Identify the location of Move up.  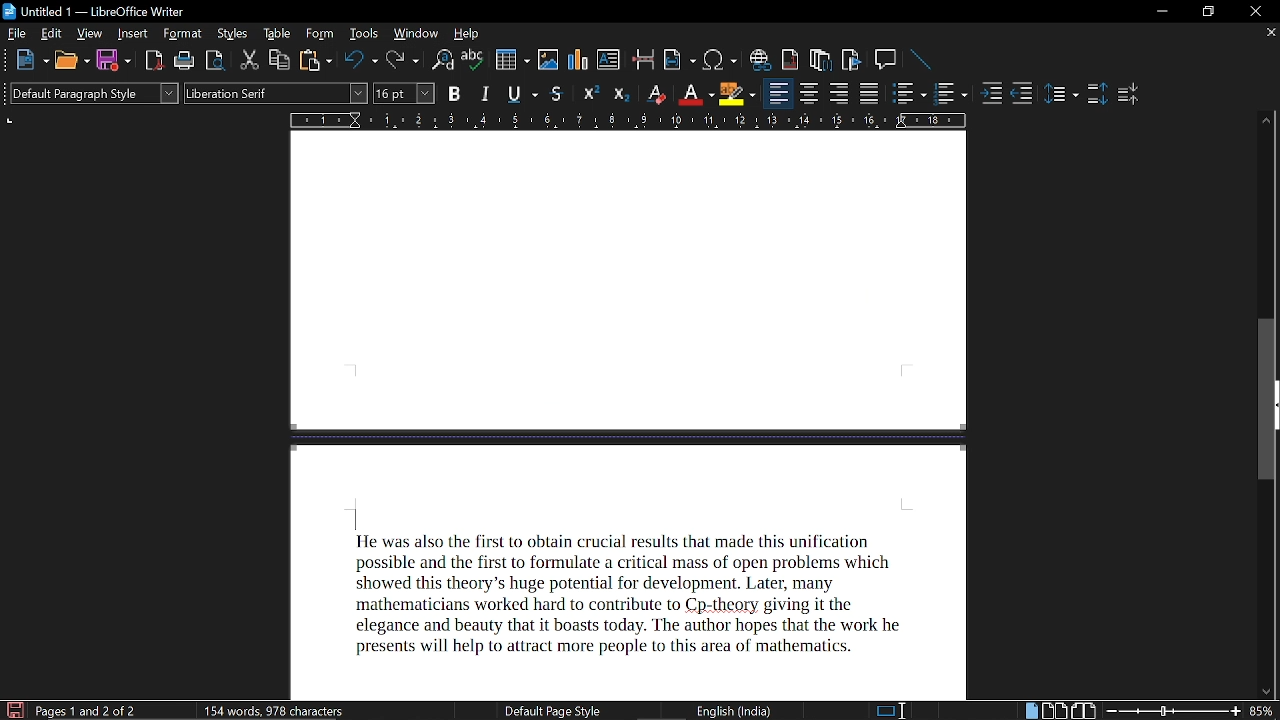
(1268, 118).